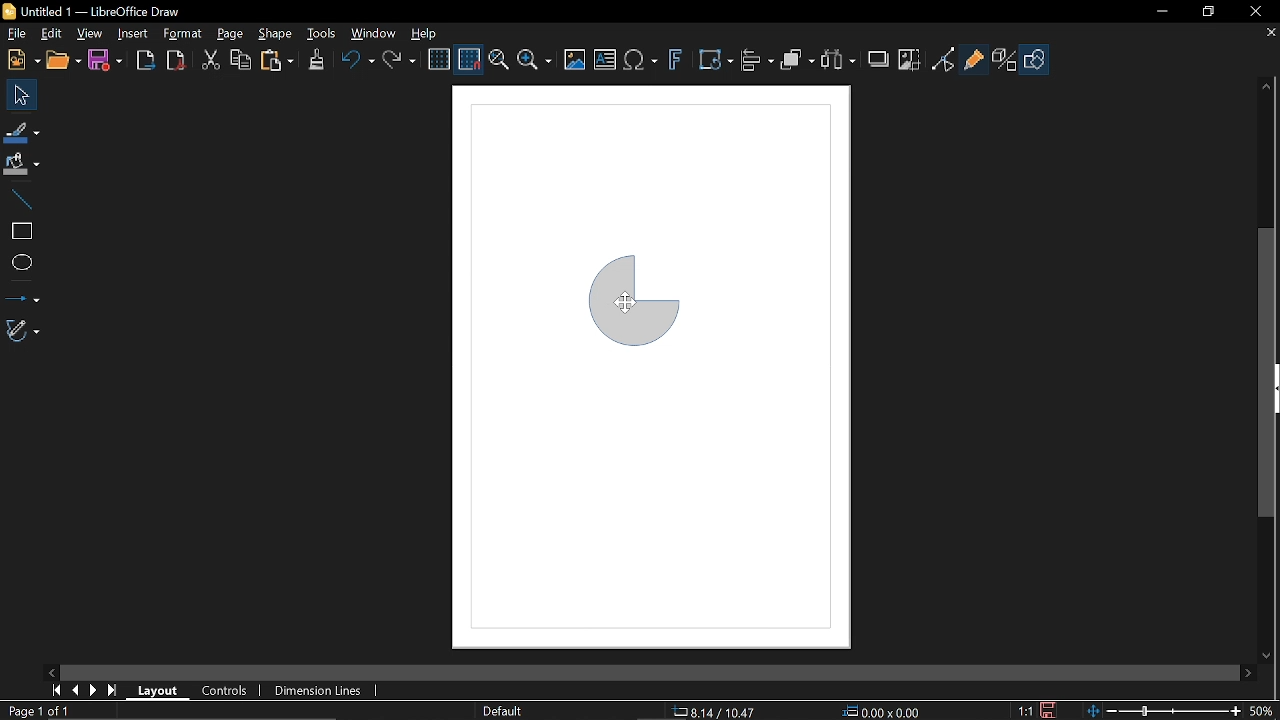  Describe the element at coordinates (1164, 711) in the screenshot. I see `Change zoom` at that location.